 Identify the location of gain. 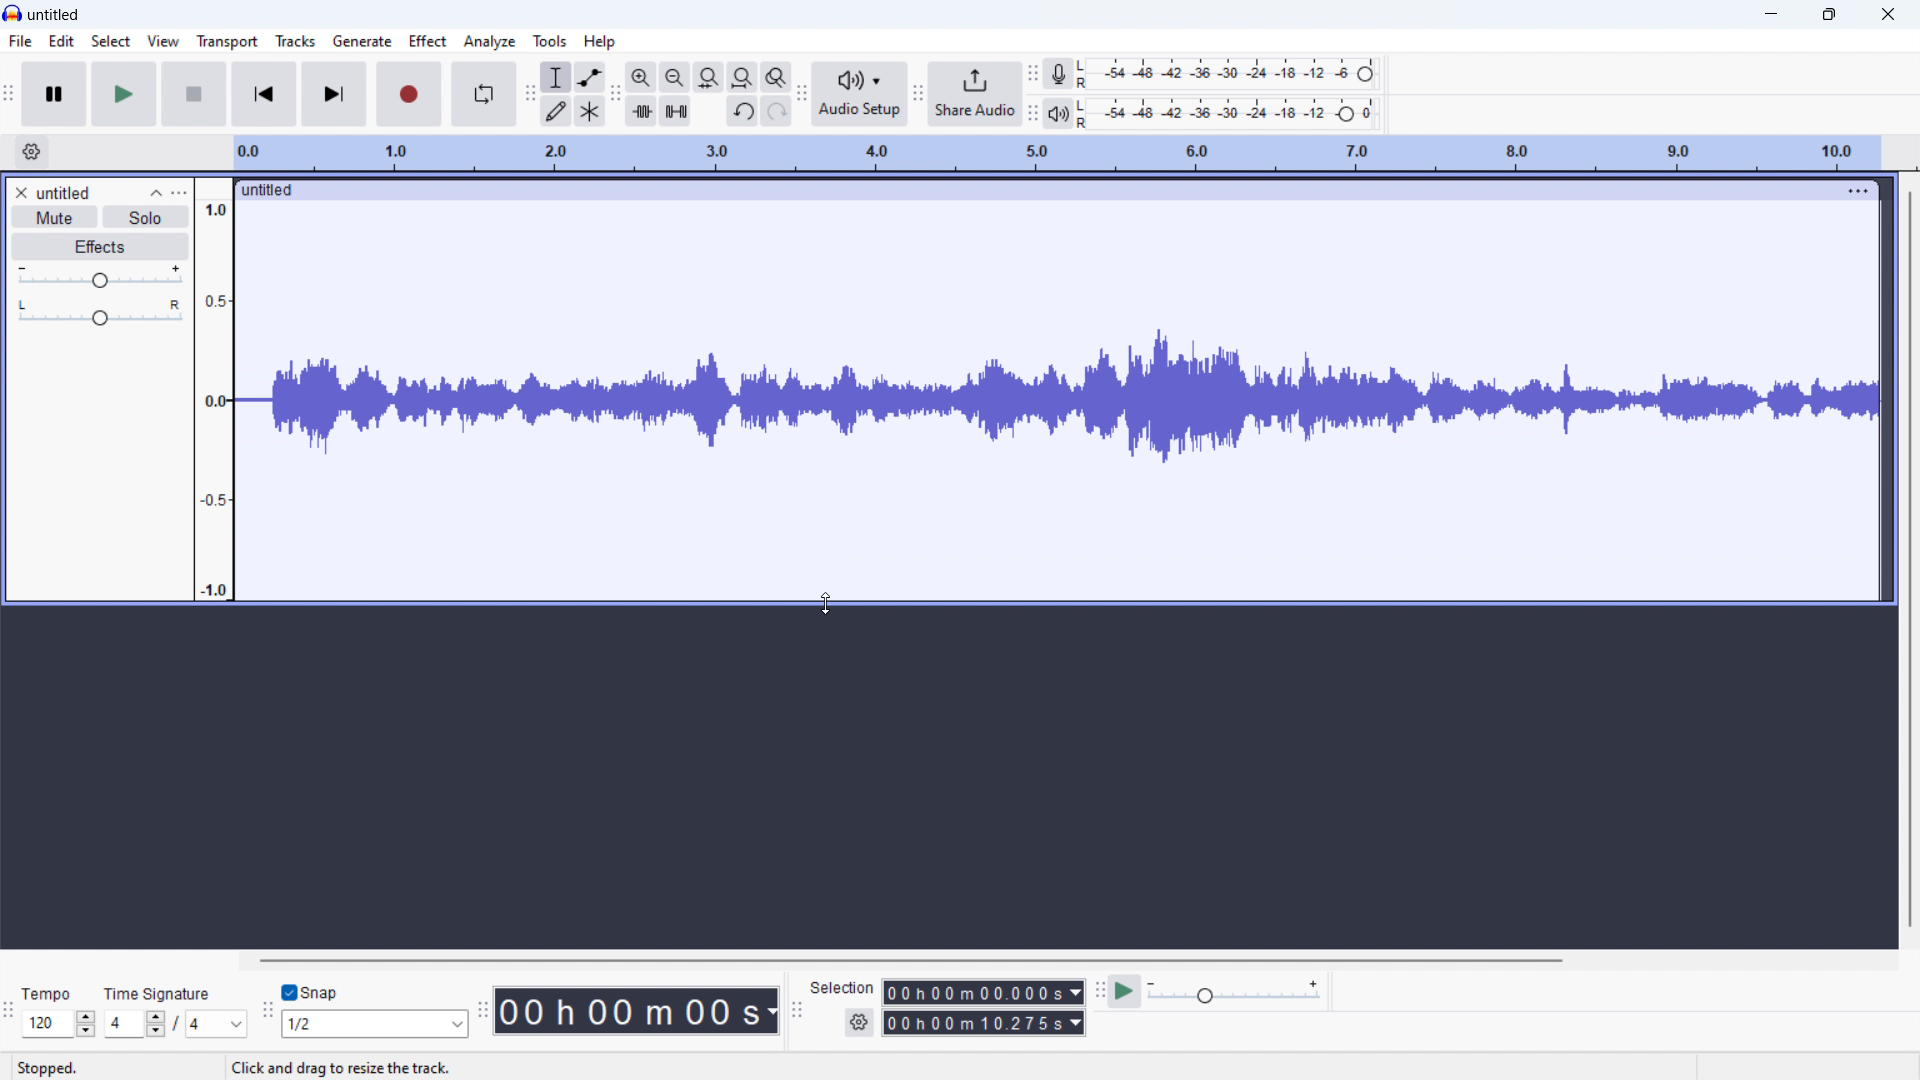
(101, 277).